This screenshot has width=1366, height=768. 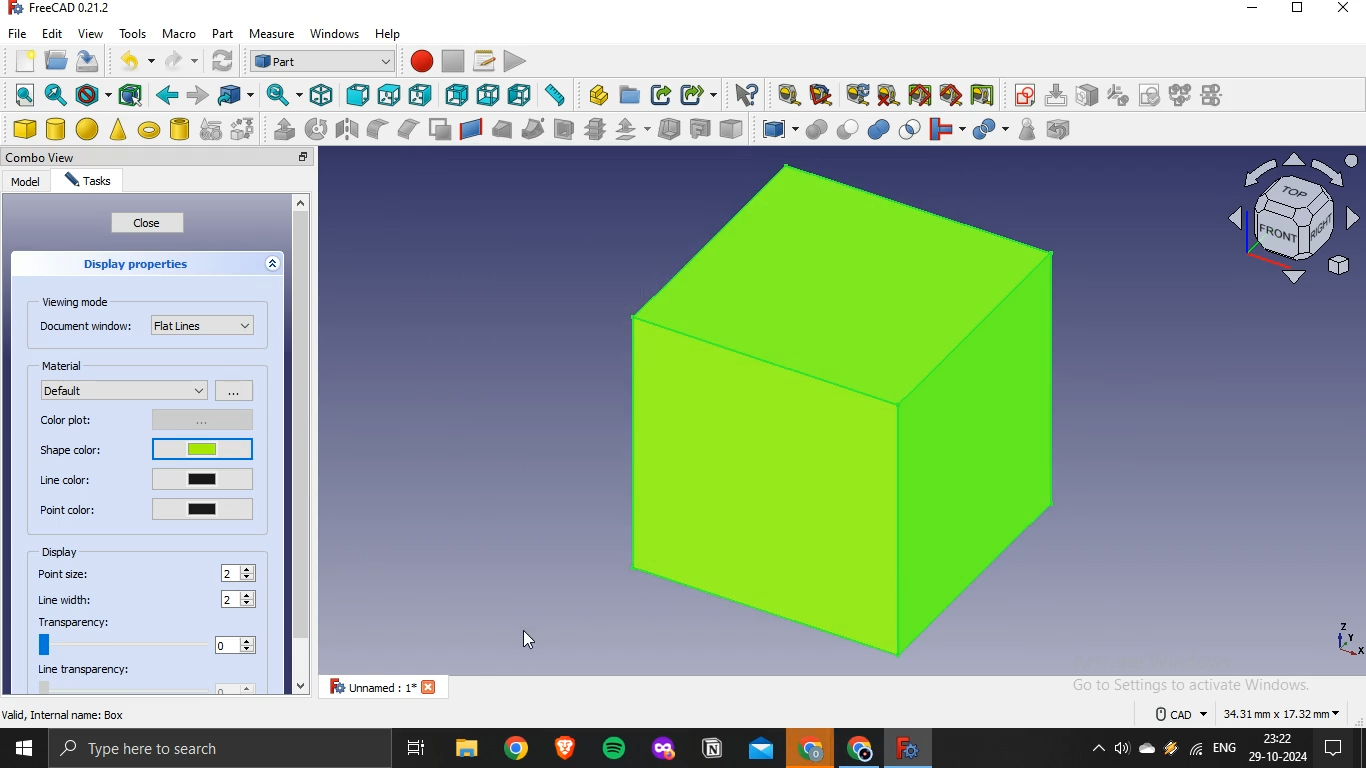 I want to click on left, so click(x=520, y=94).